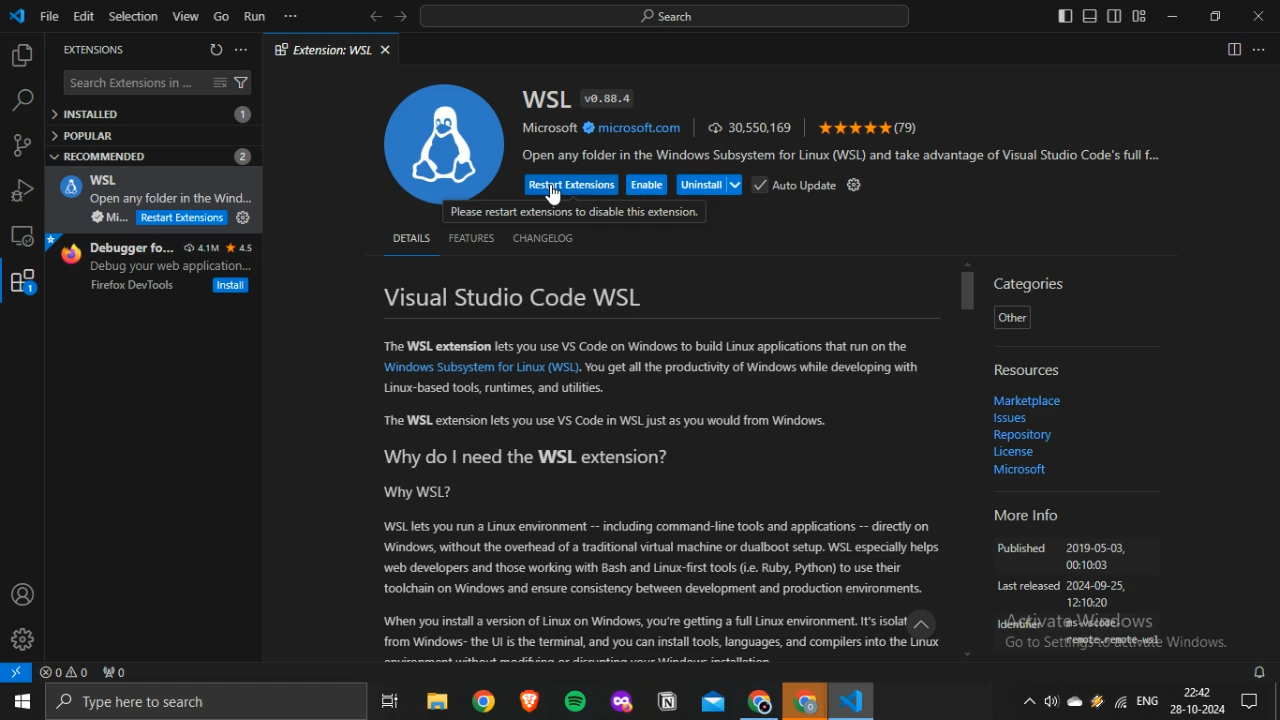 This screenshot has height=720, width=1280. What do you see at coordinates (242, 217) in the screenshot?
I see `Install` at bounding box center [242, 217].